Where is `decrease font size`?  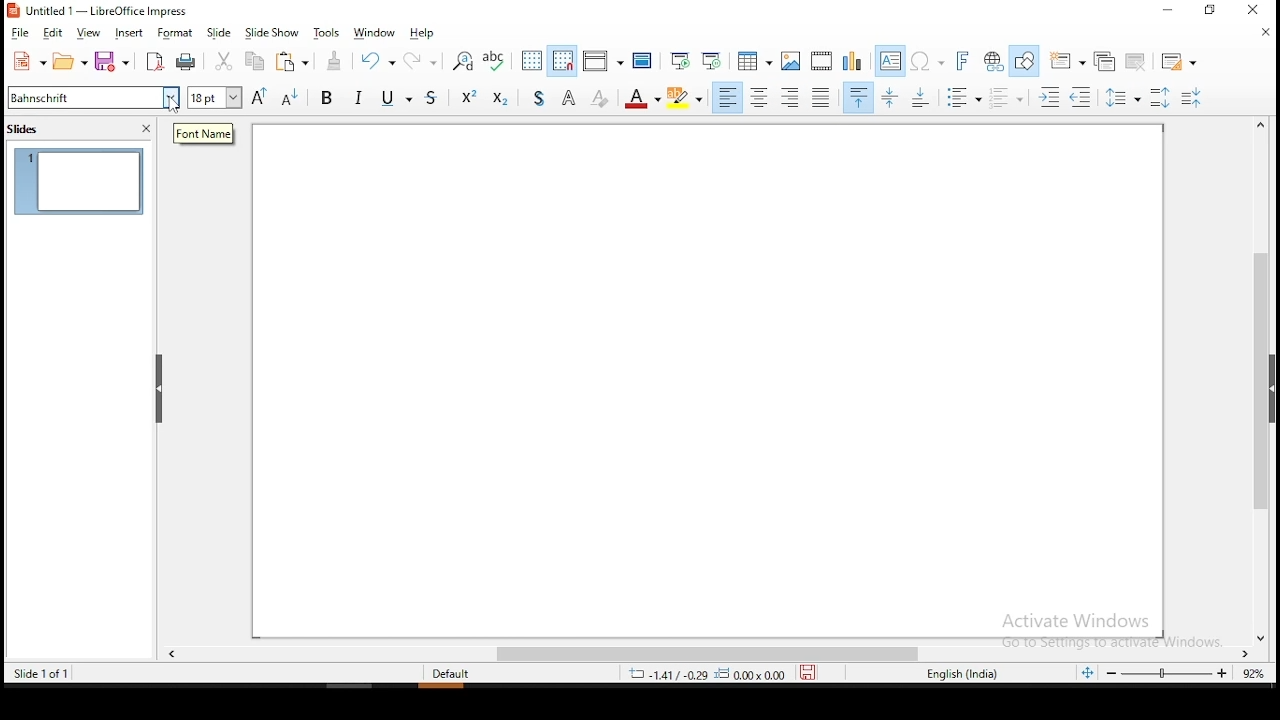 decrease font size is located at coordinates (288, 98).